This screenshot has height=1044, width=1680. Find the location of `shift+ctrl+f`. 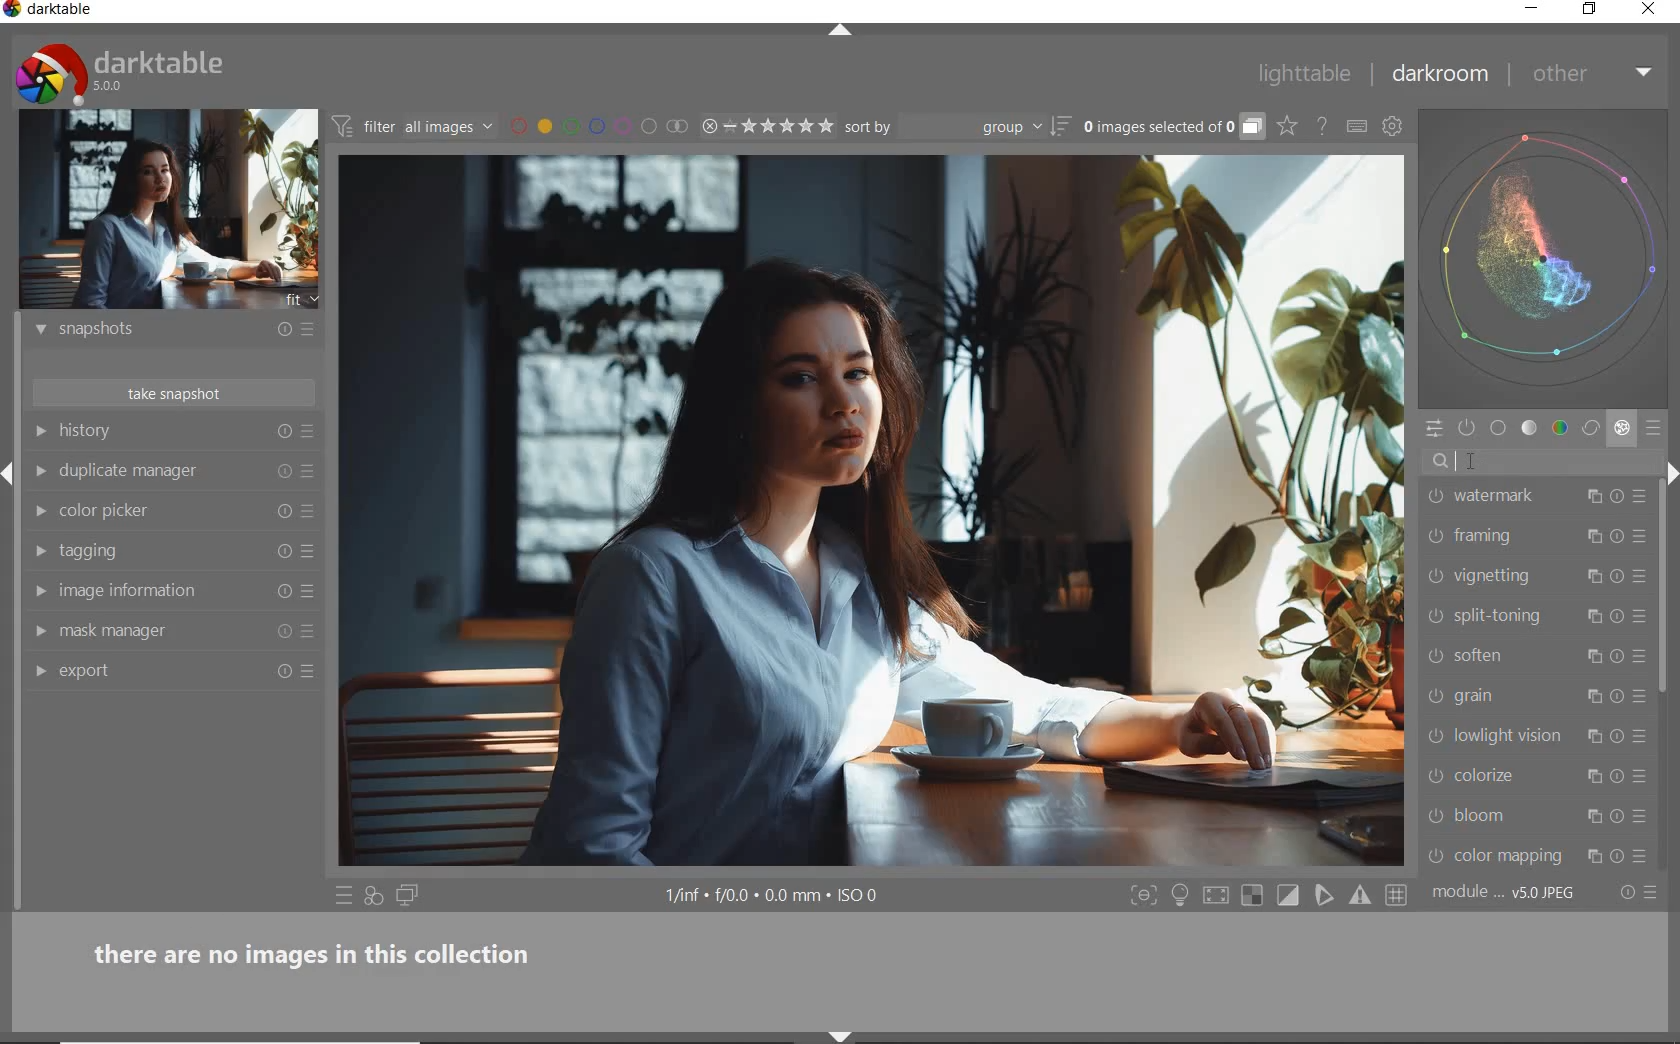

shift+ctrl+f is located at coordinates (1144, 896).